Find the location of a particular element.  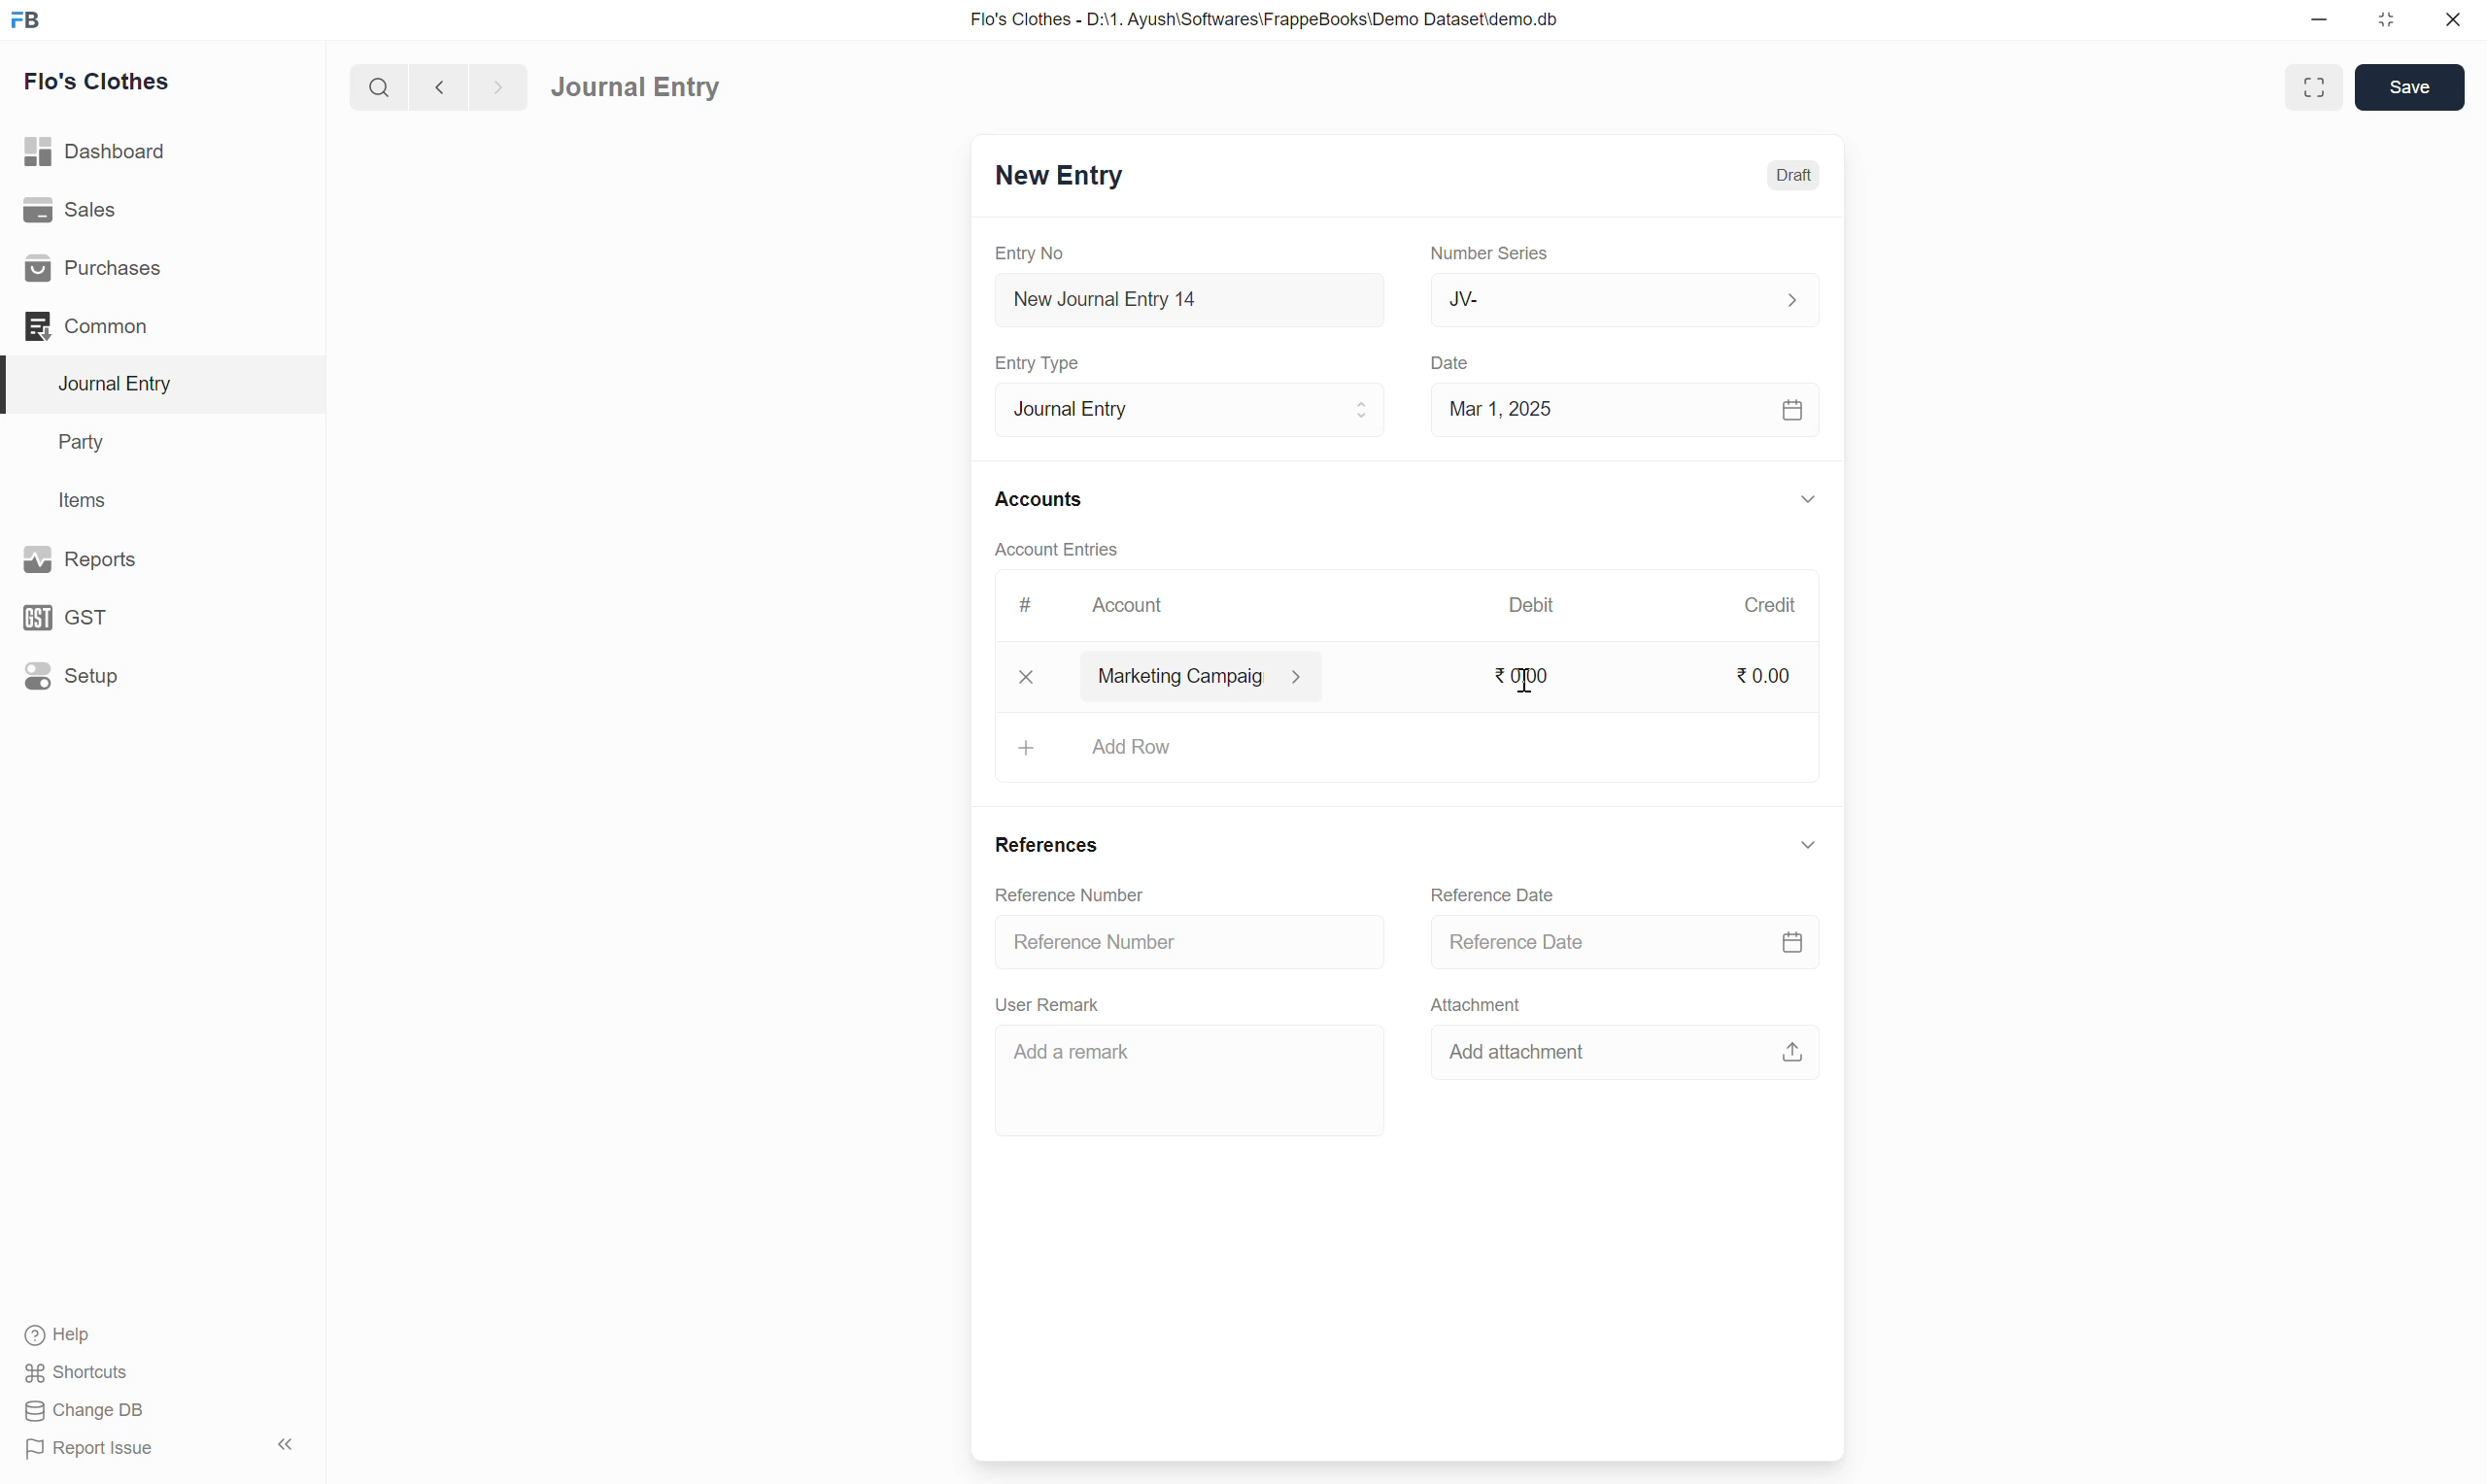

Journal Entry is located at coordinates (123, 383).